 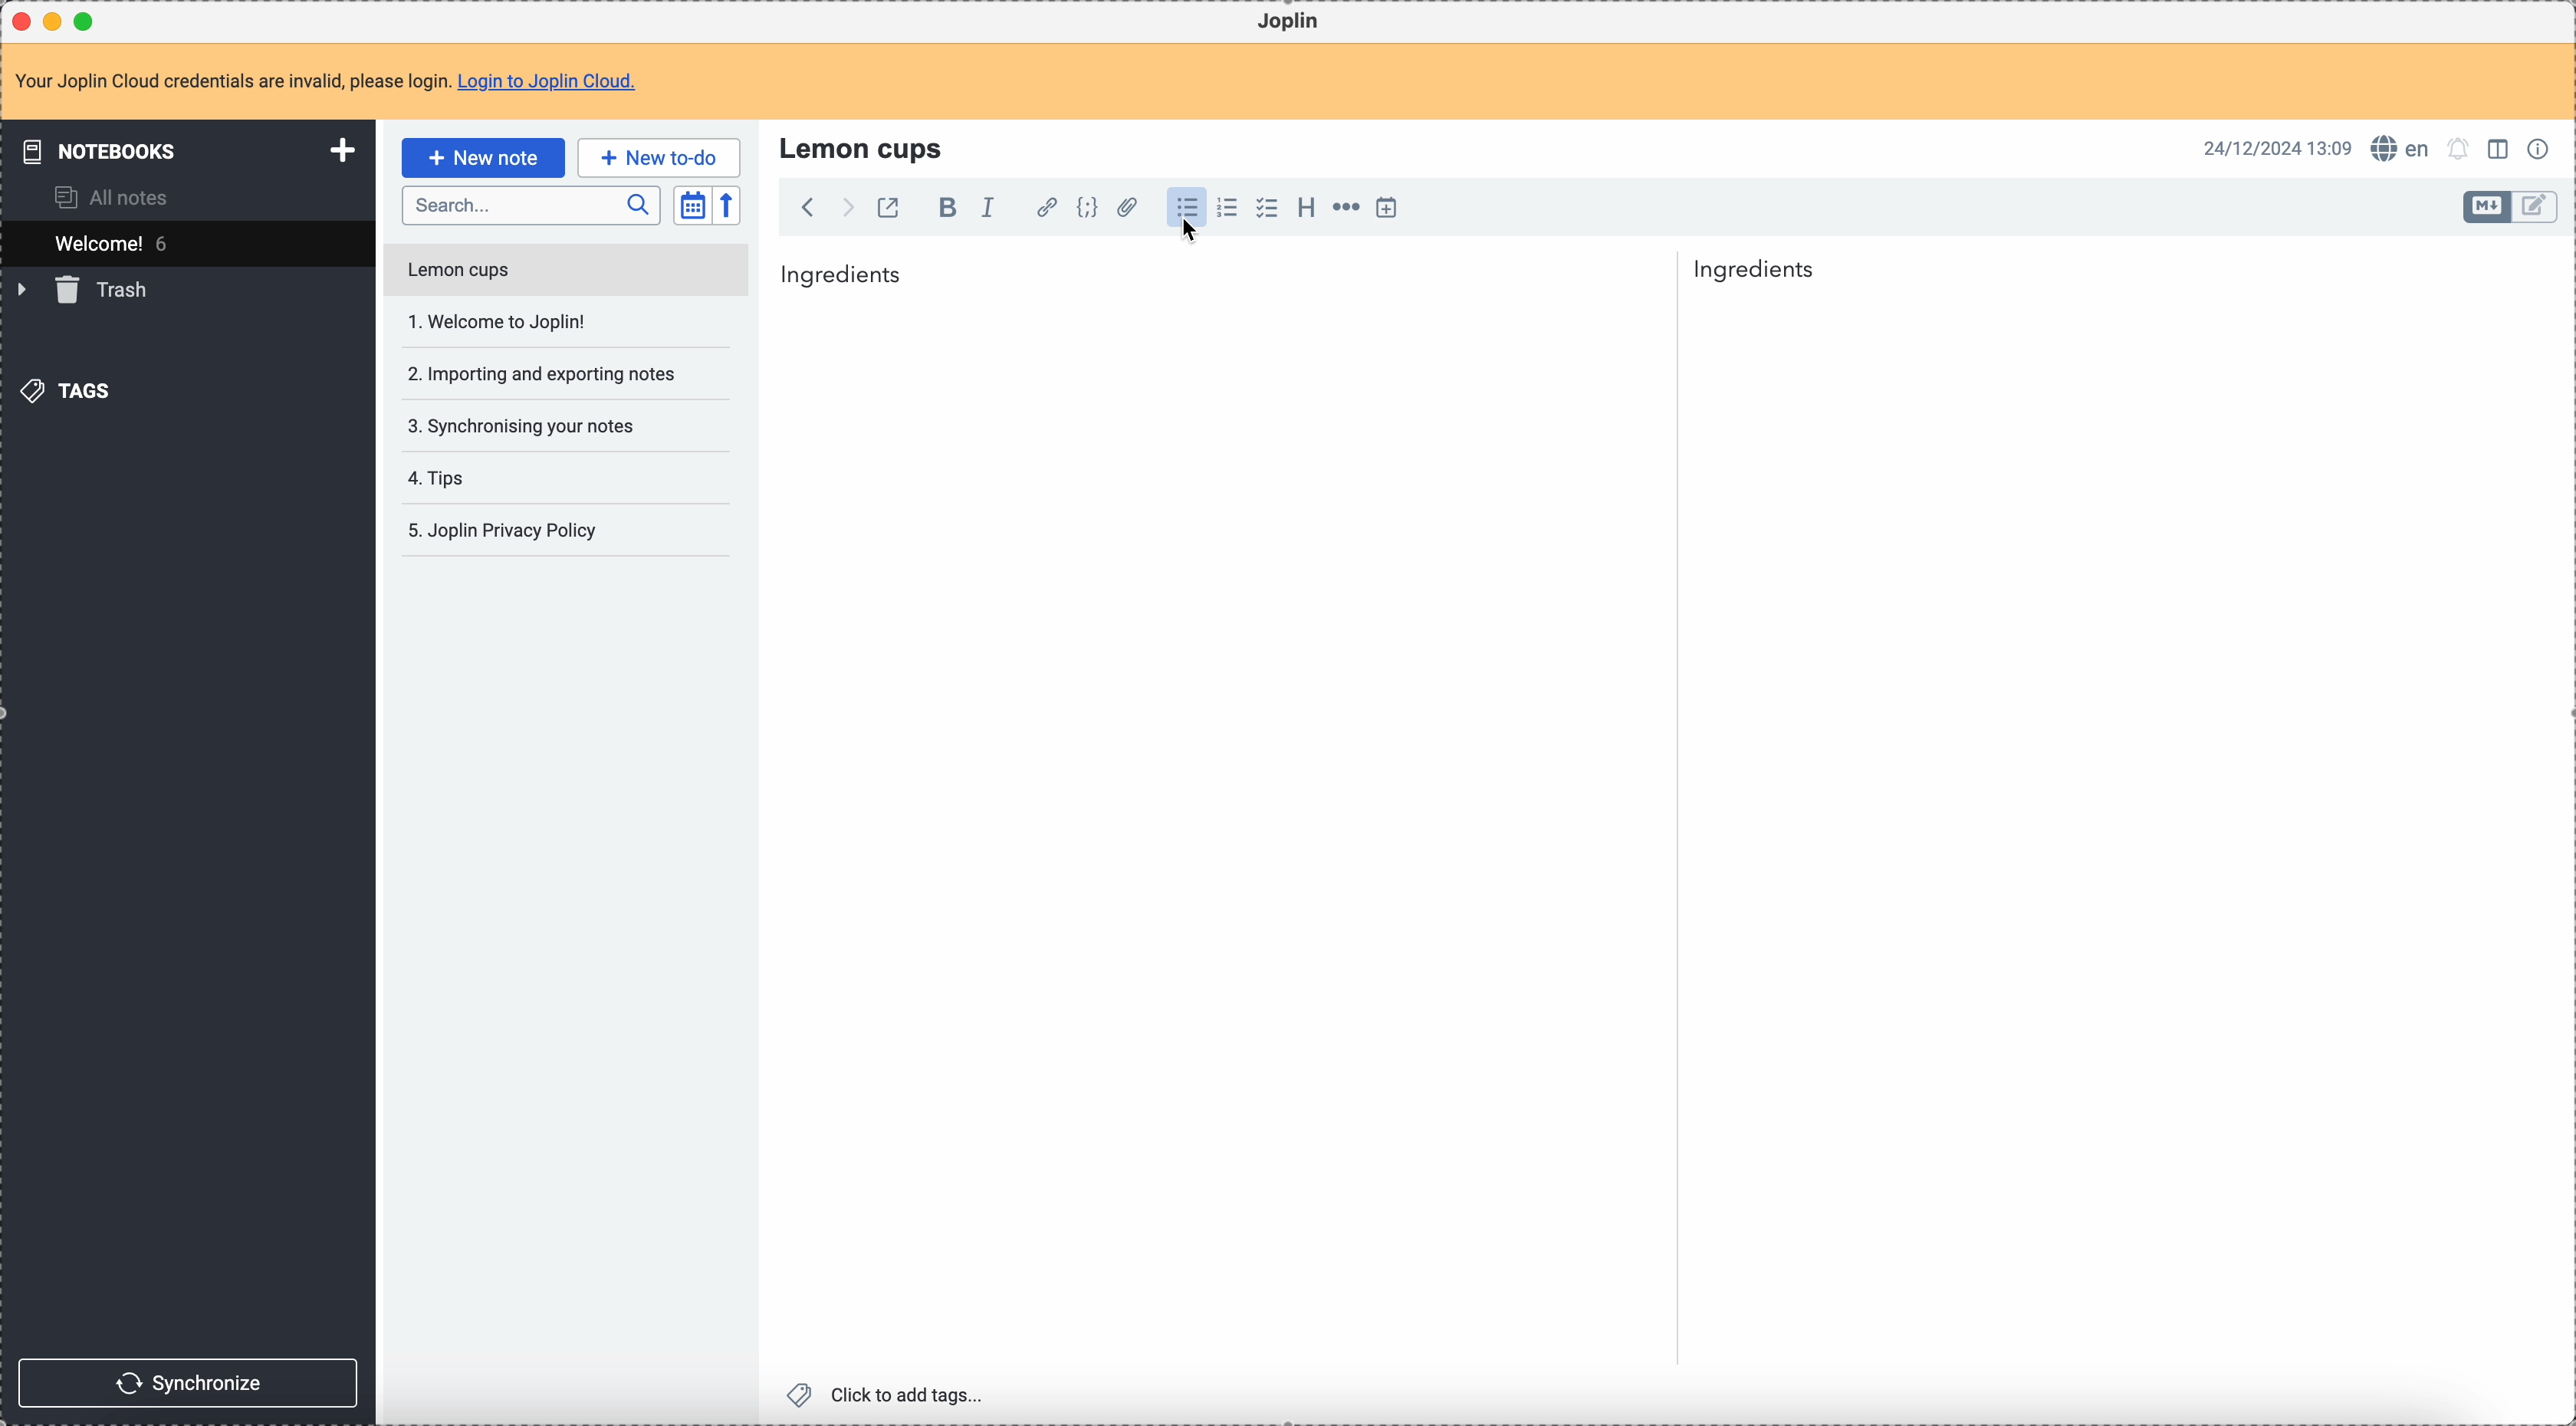 I want to click on toggle sort order field, so click(x=692, y=206).